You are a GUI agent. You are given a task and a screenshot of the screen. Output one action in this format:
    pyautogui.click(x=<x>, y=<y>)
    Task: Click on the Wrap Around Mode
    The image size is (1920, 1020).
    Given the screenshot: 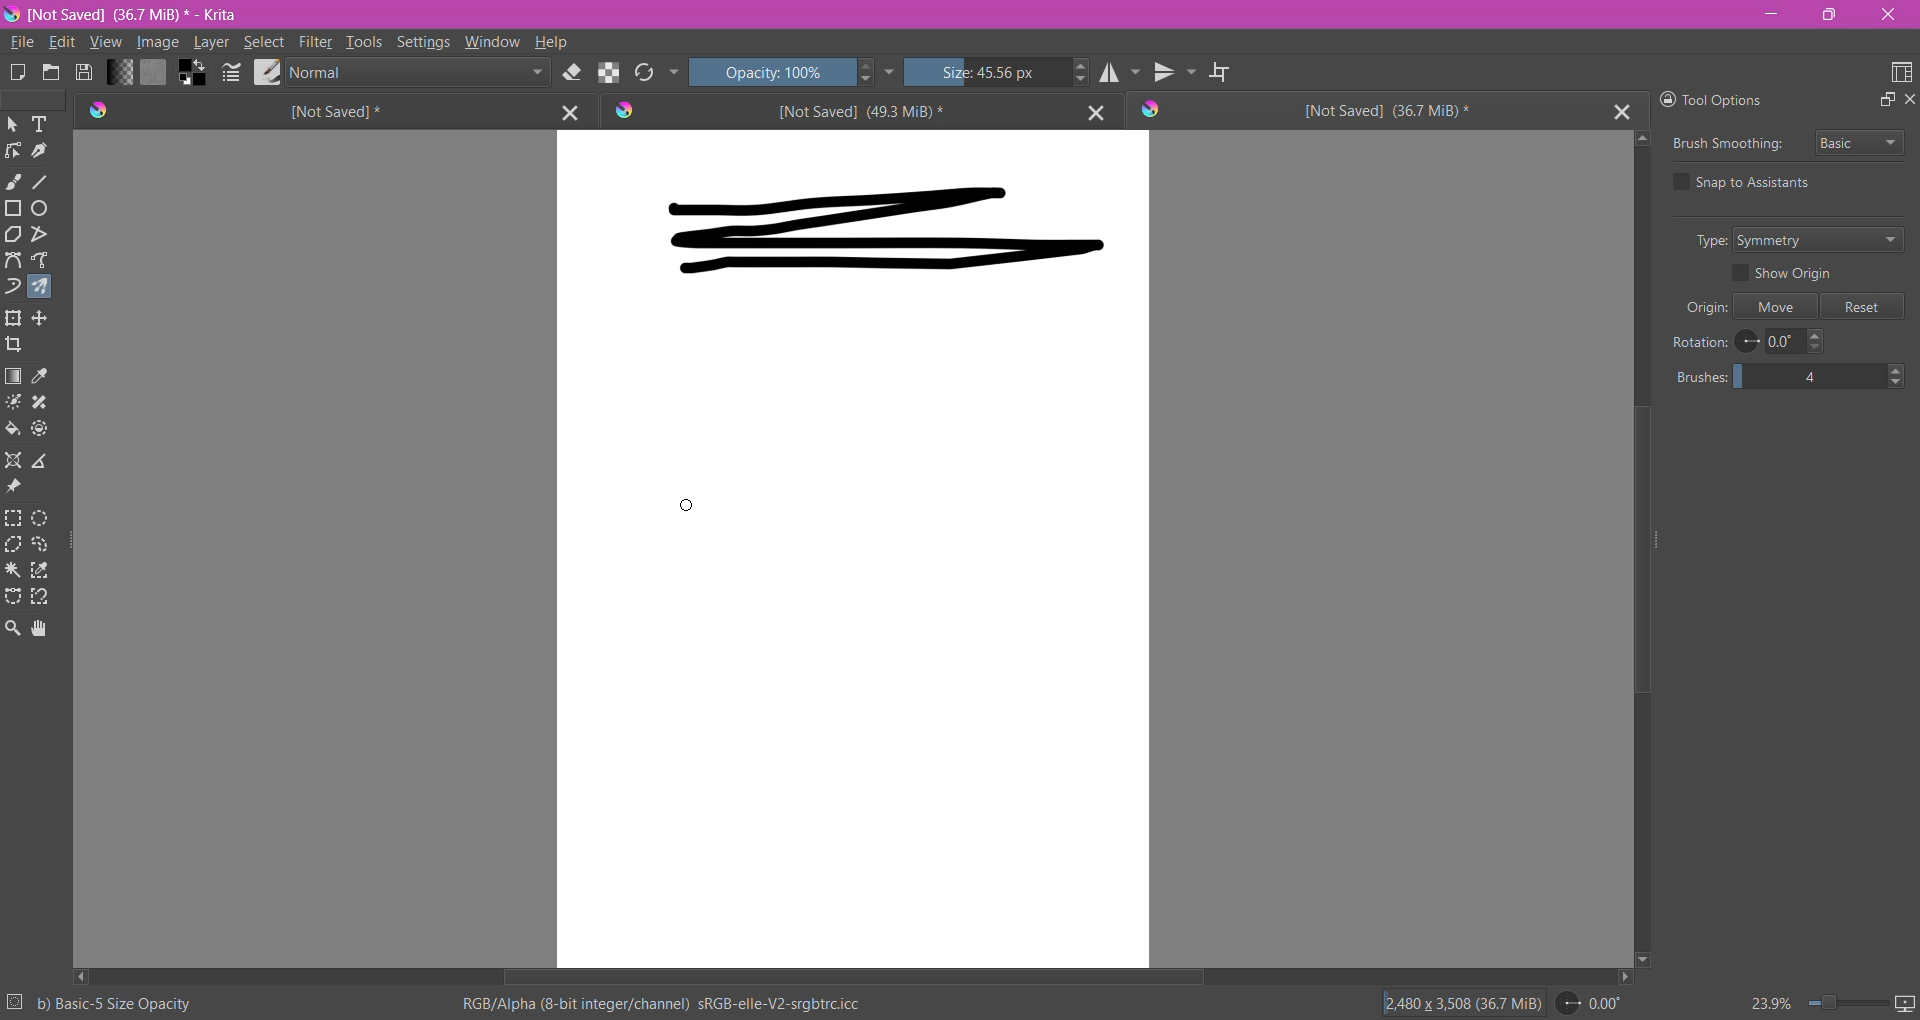 What is the action you would take?
    pyautogui.click(x=1221, y=73)
    